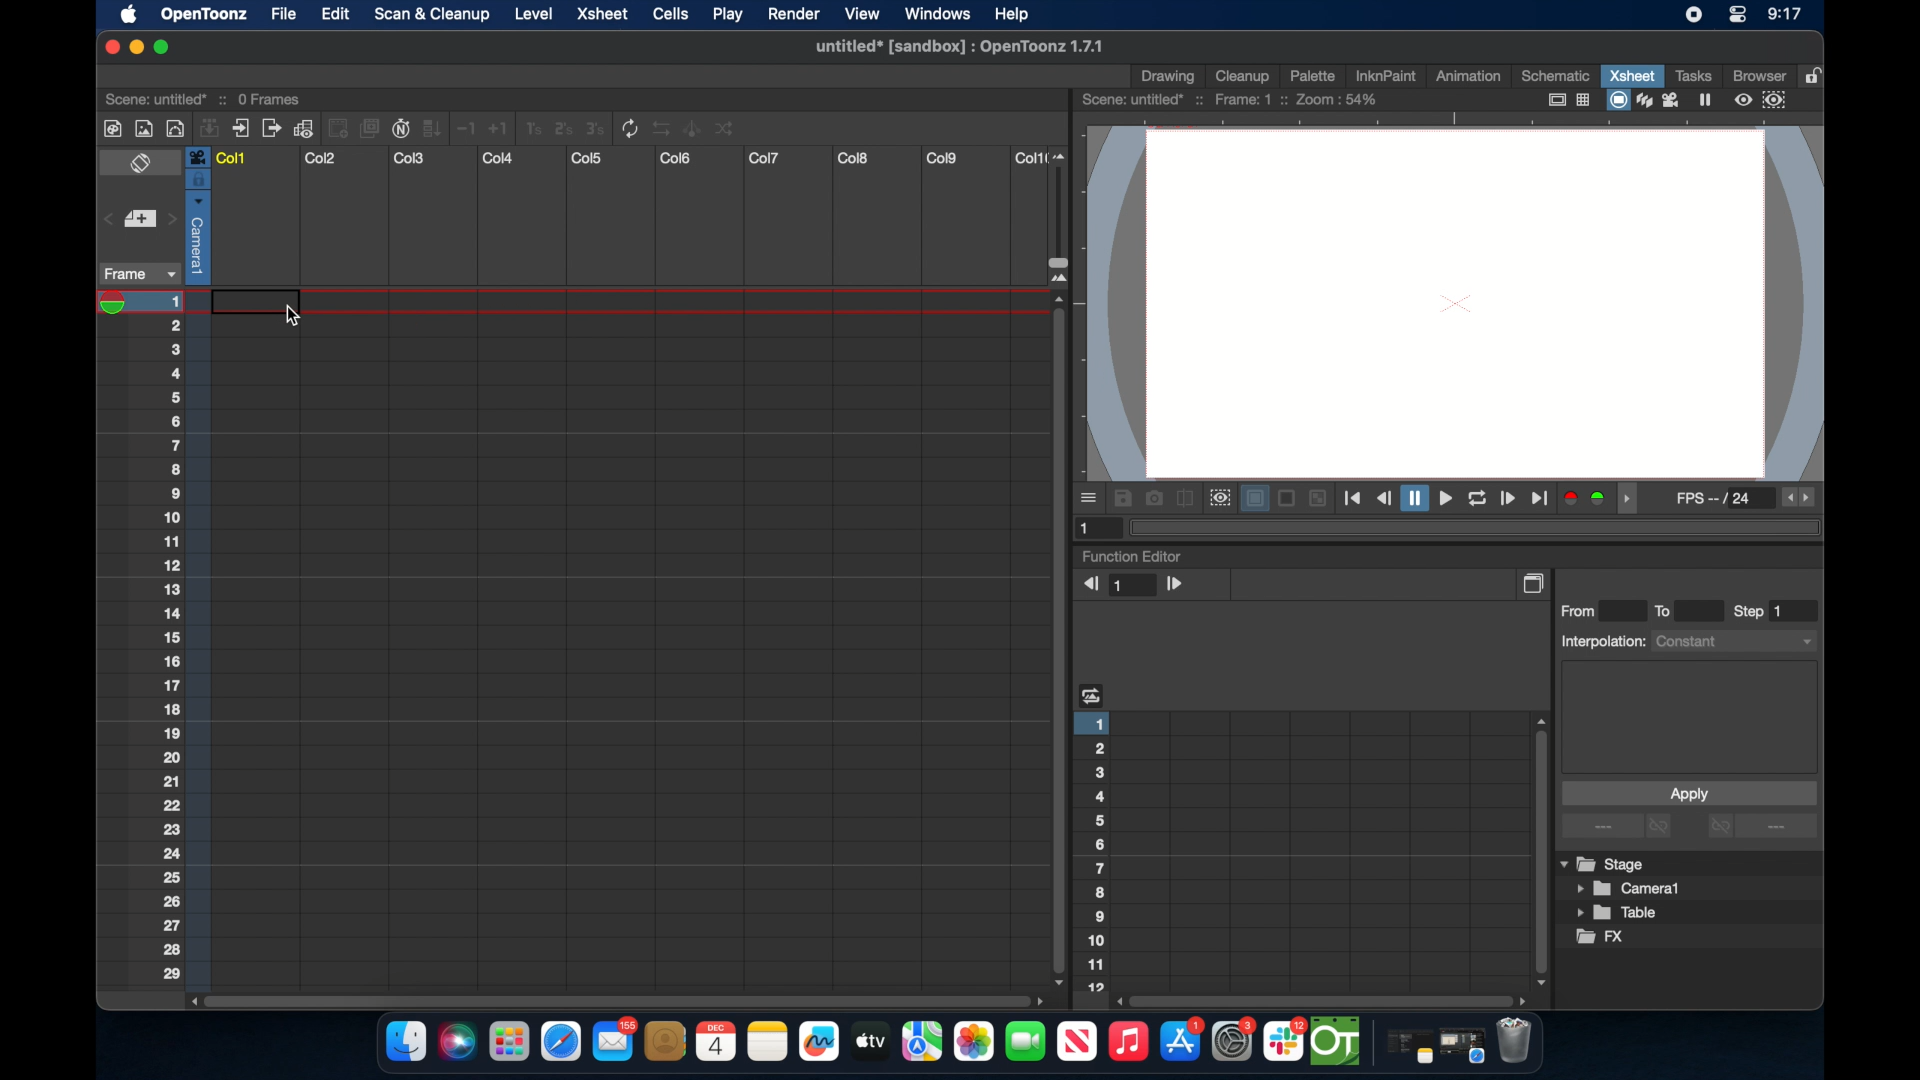  Describe the element at coordinates (1218, 498) in the screenshot. I see `preview` at that location.